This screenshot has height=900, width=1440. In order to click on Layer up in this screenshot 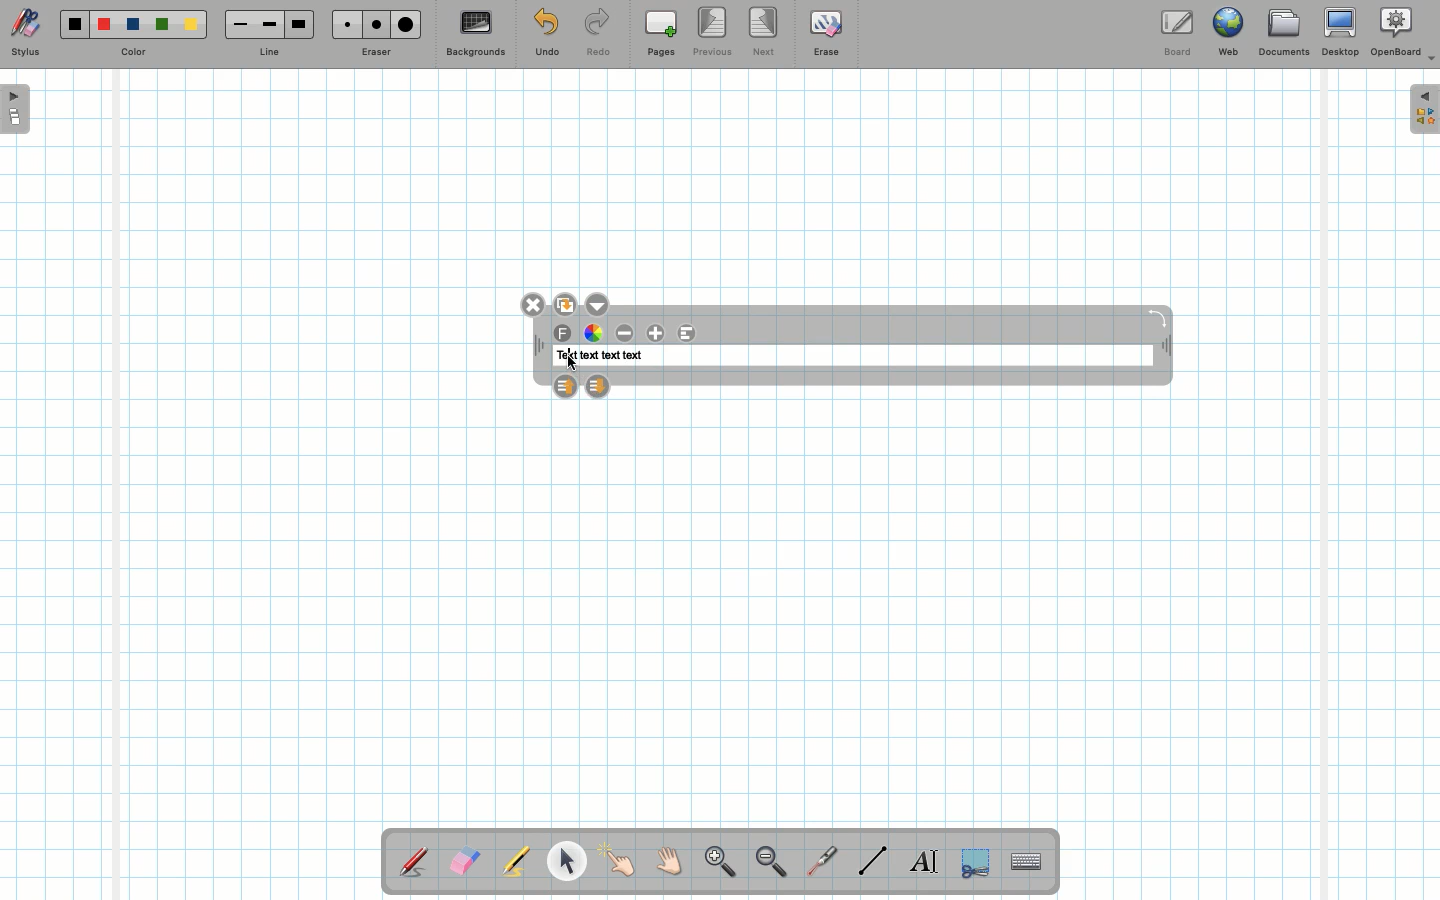, I will do `click(565, 384)`.